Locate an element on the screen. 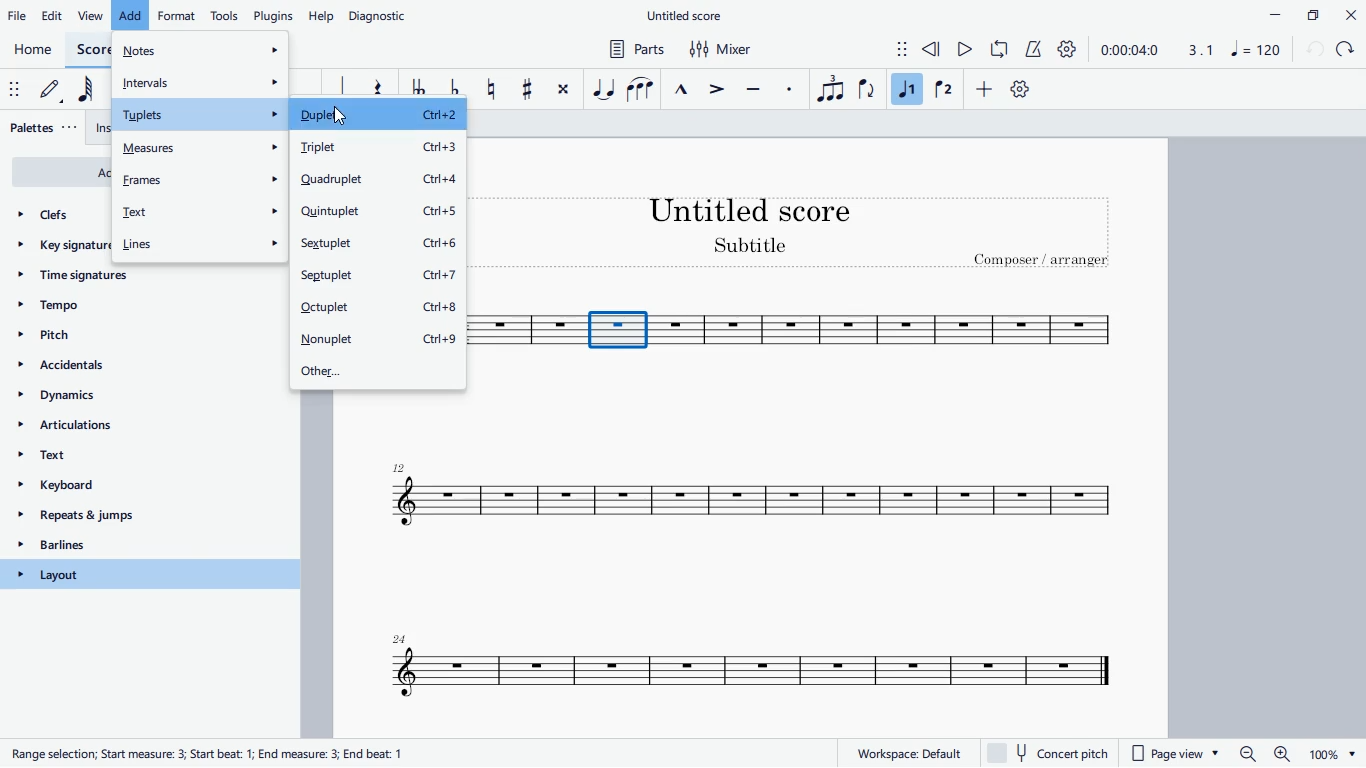 Image resolution: width=1366 pixels, height=768 pixels. score is located at coordinates (91, 49).